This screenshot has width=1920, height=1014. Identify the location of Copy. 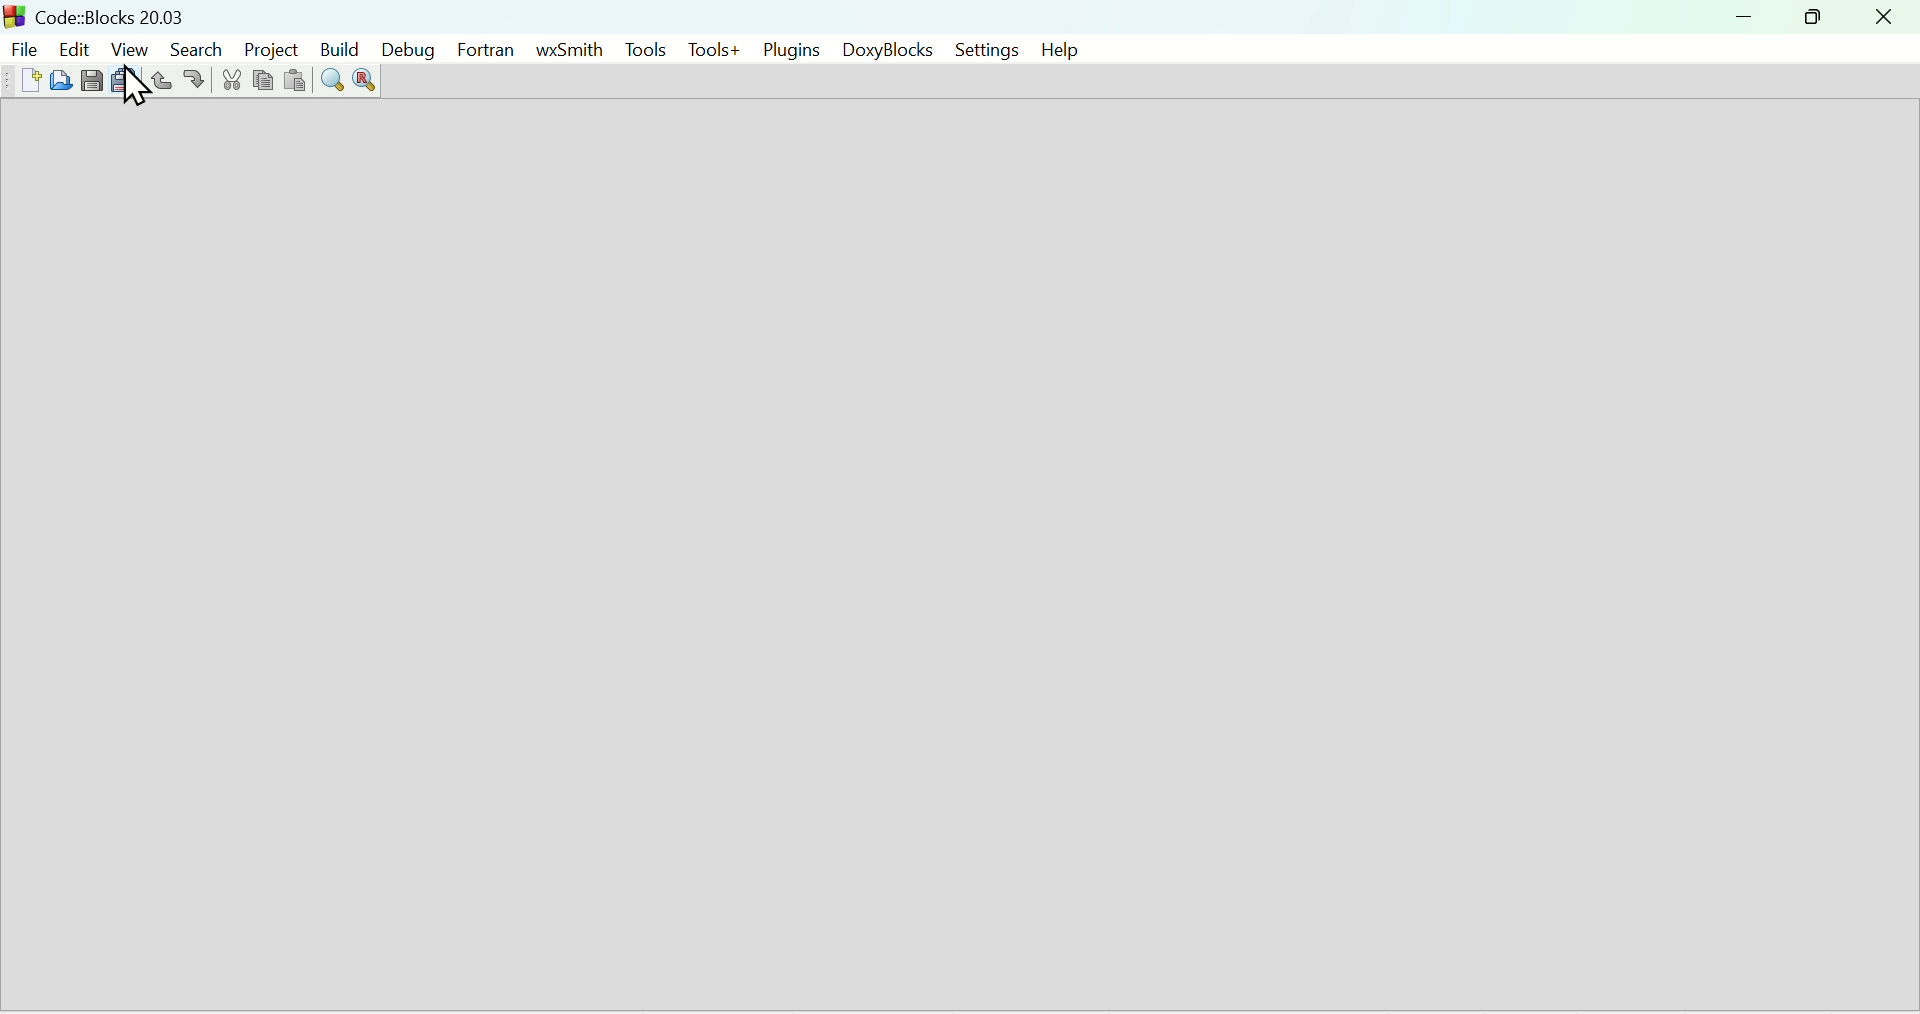
(259, 83).